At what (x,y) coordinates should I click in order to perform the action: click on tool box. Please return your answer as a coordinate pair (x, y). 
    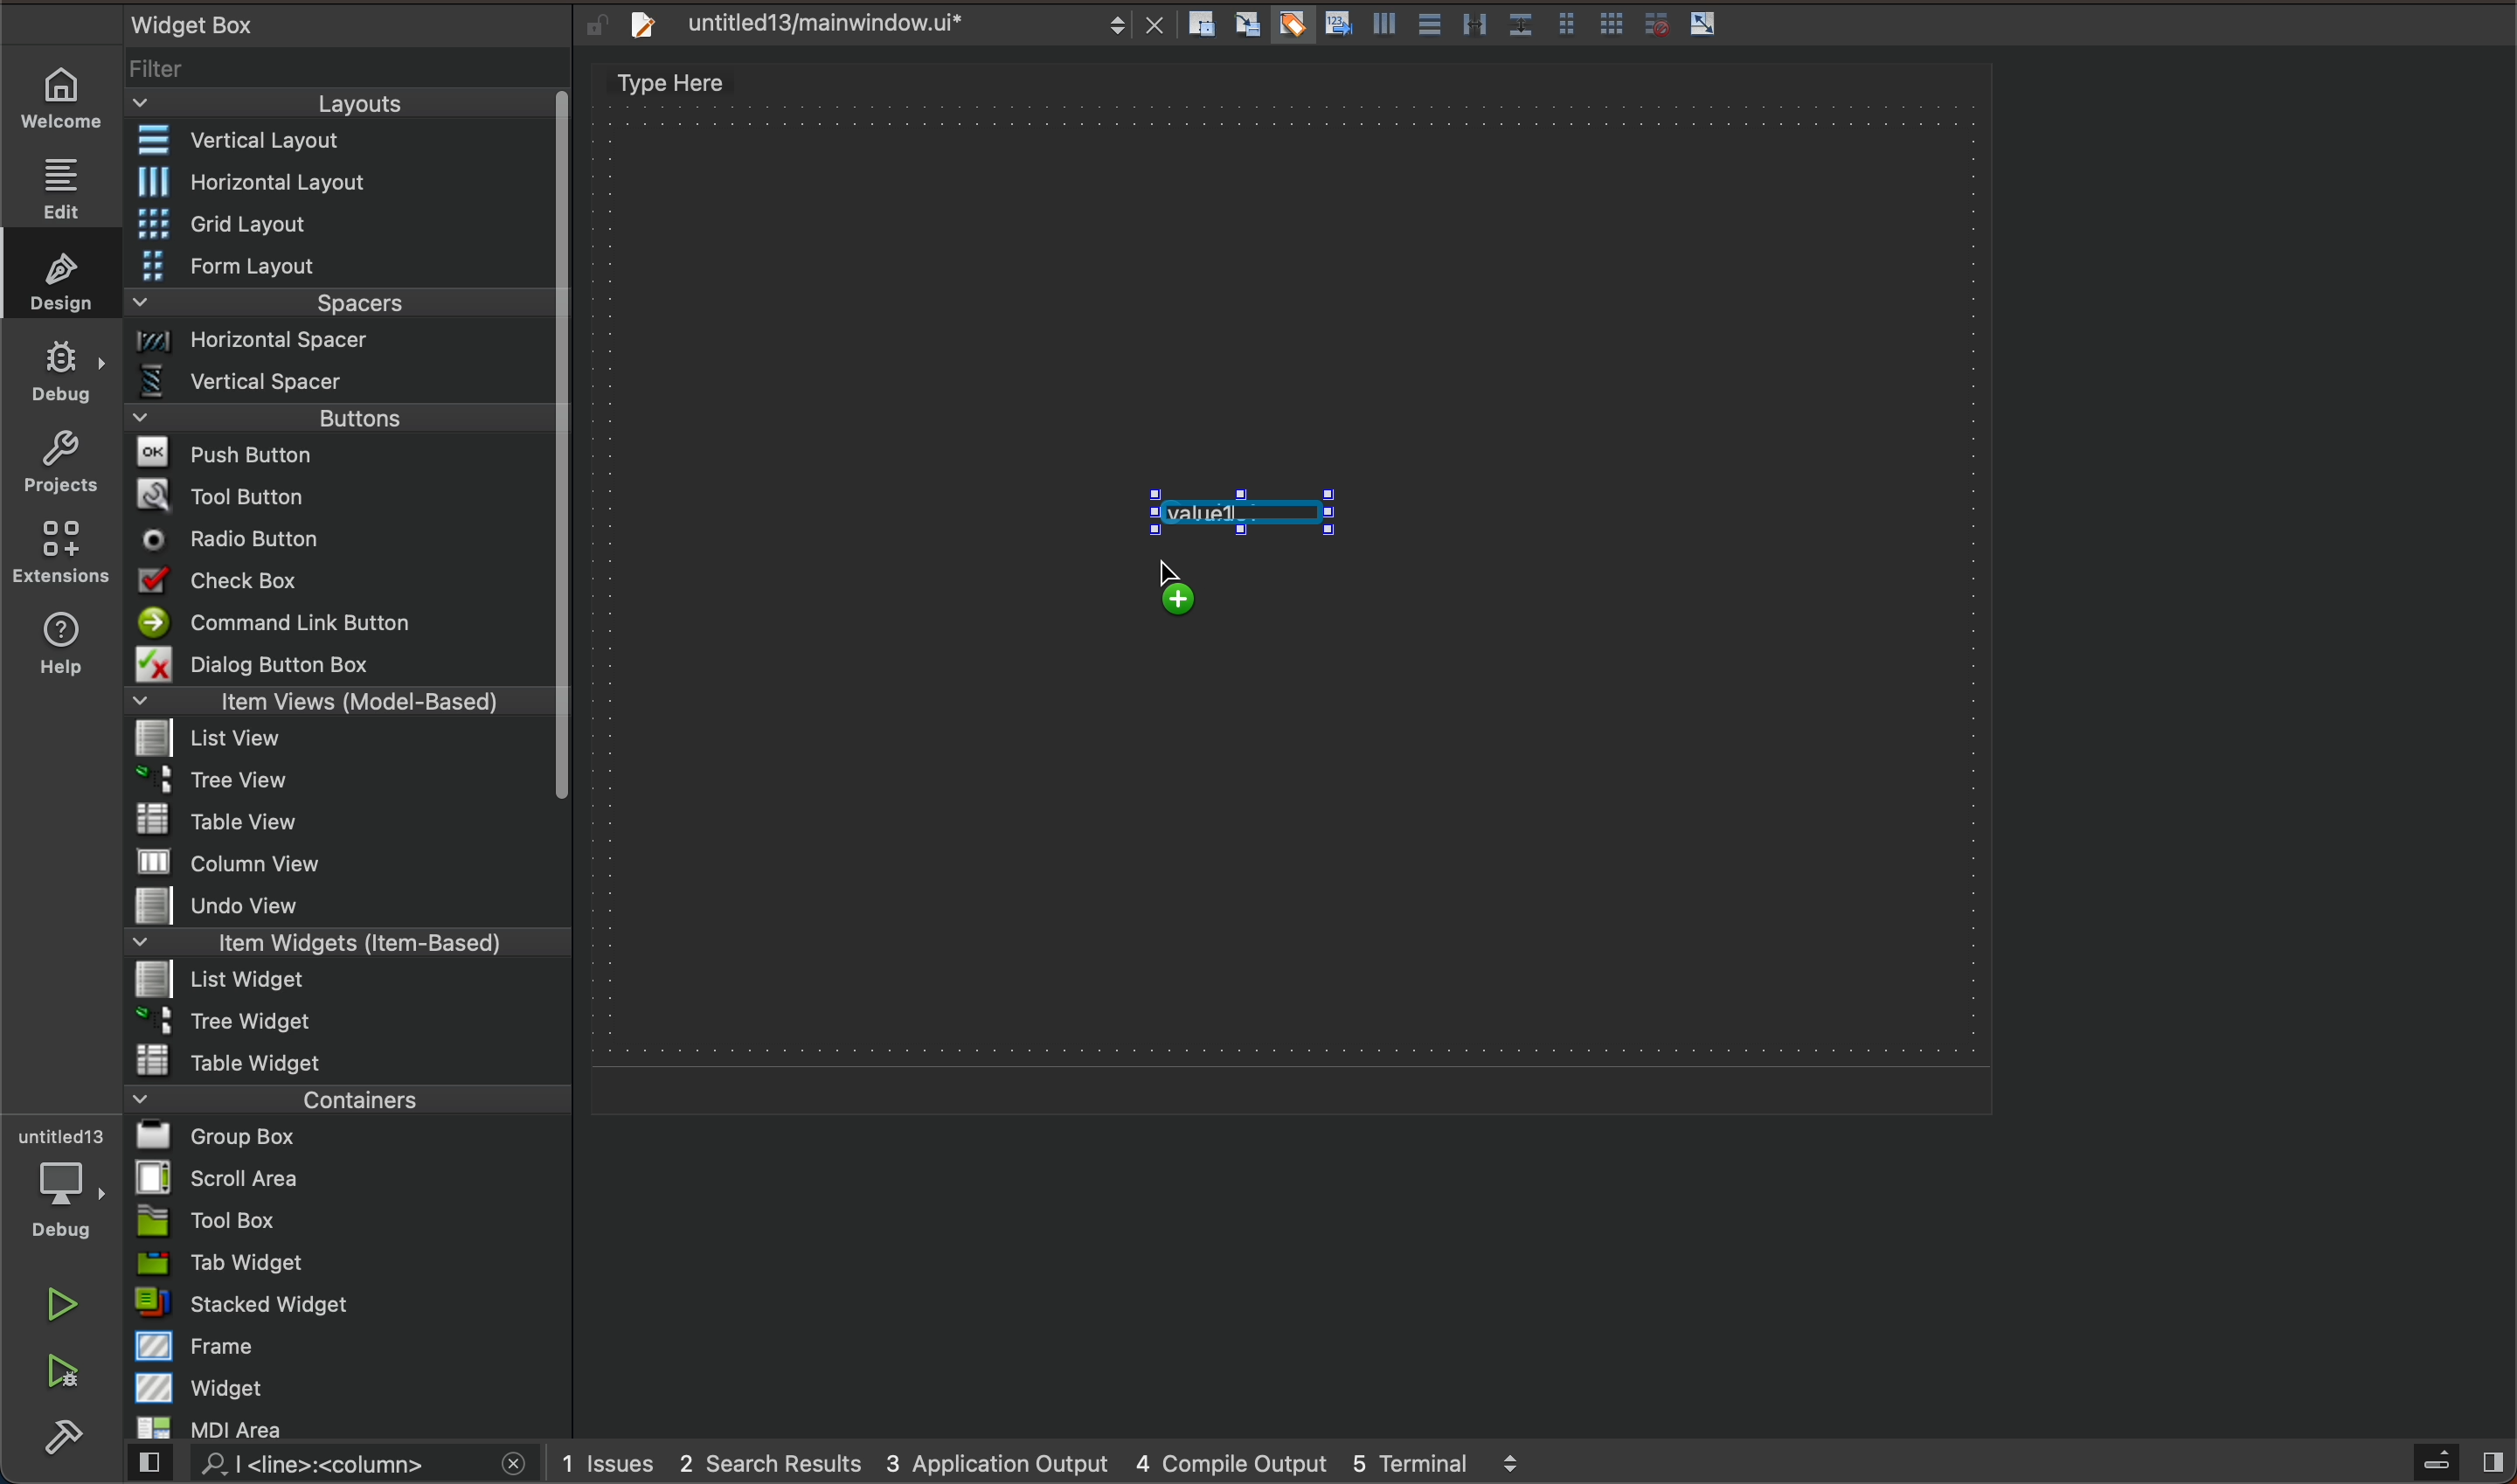
    Looking at the image, I should click on (348, 1220).